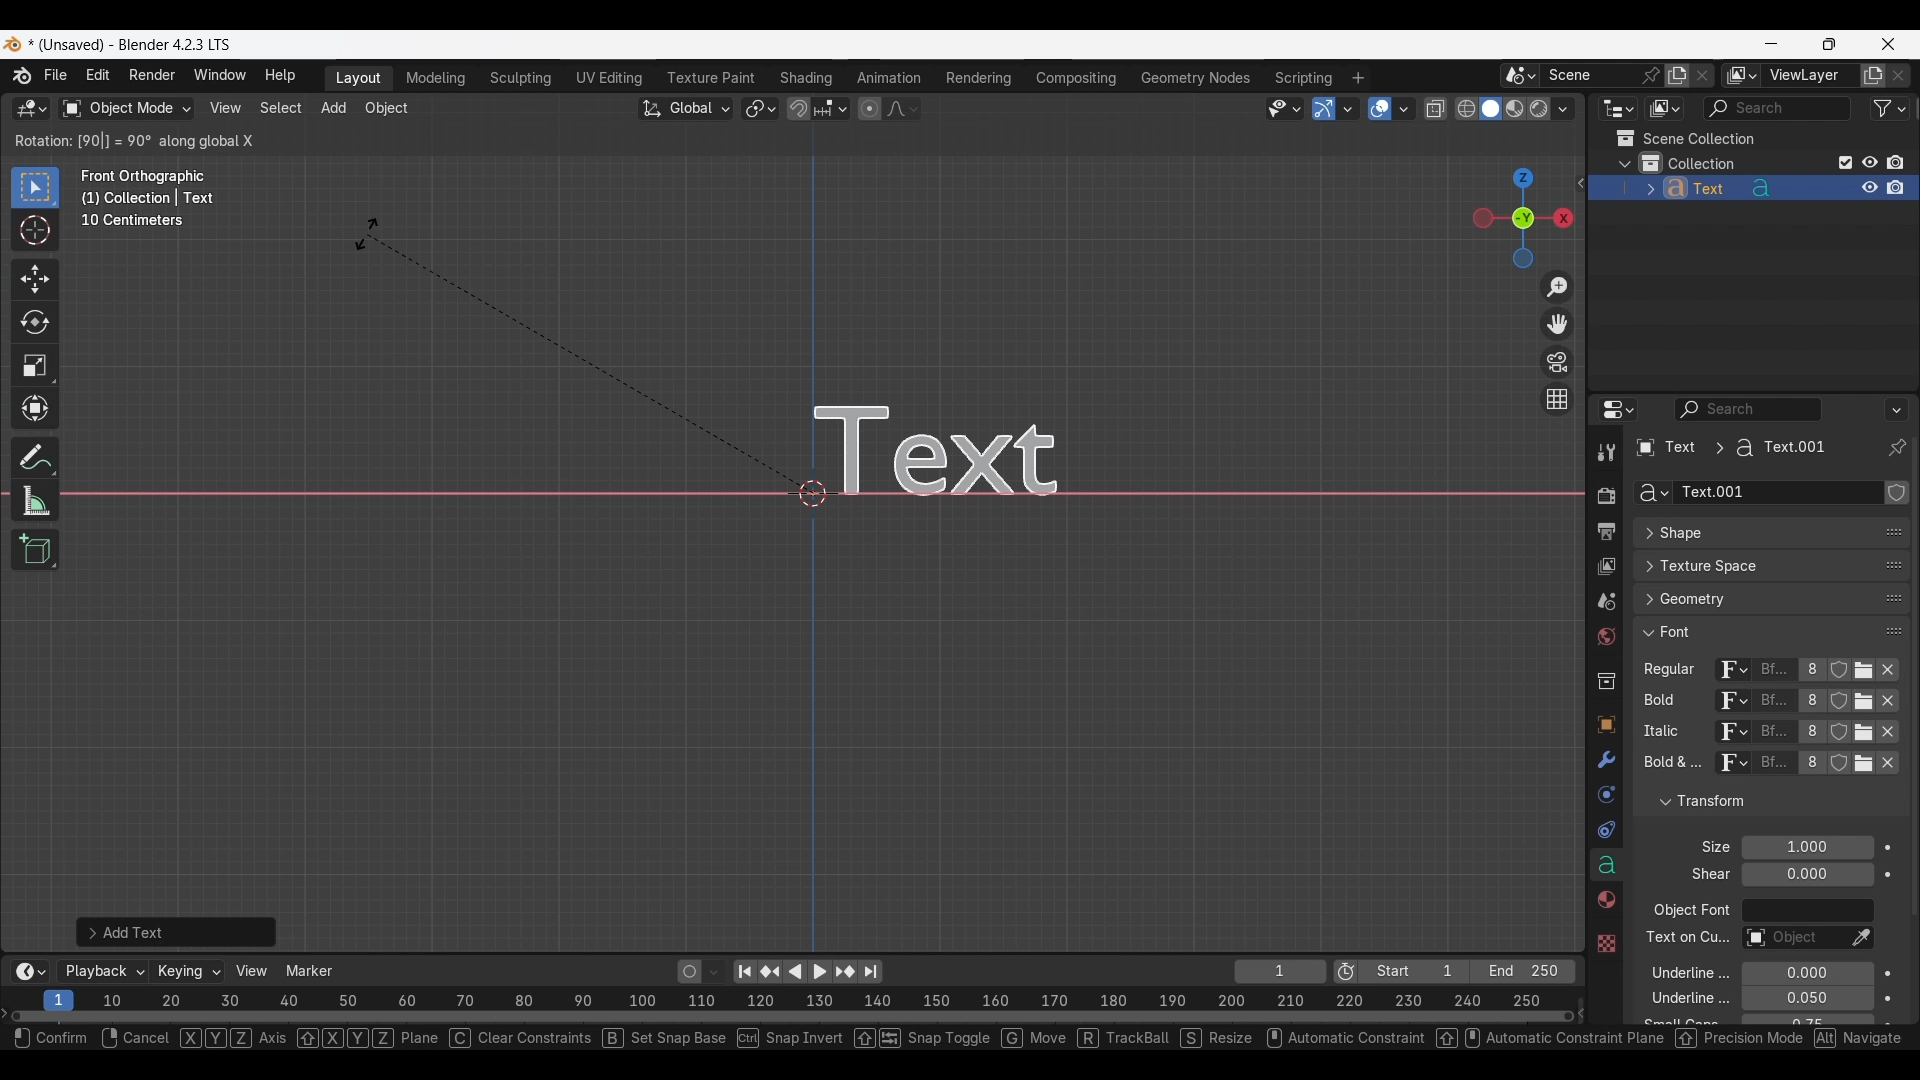 This screenshot has width=1920, height=1080. What do you see at coordinates (871, 972) in the screenshot?
I see `Jump to end point` at bounding box center [871, 972].